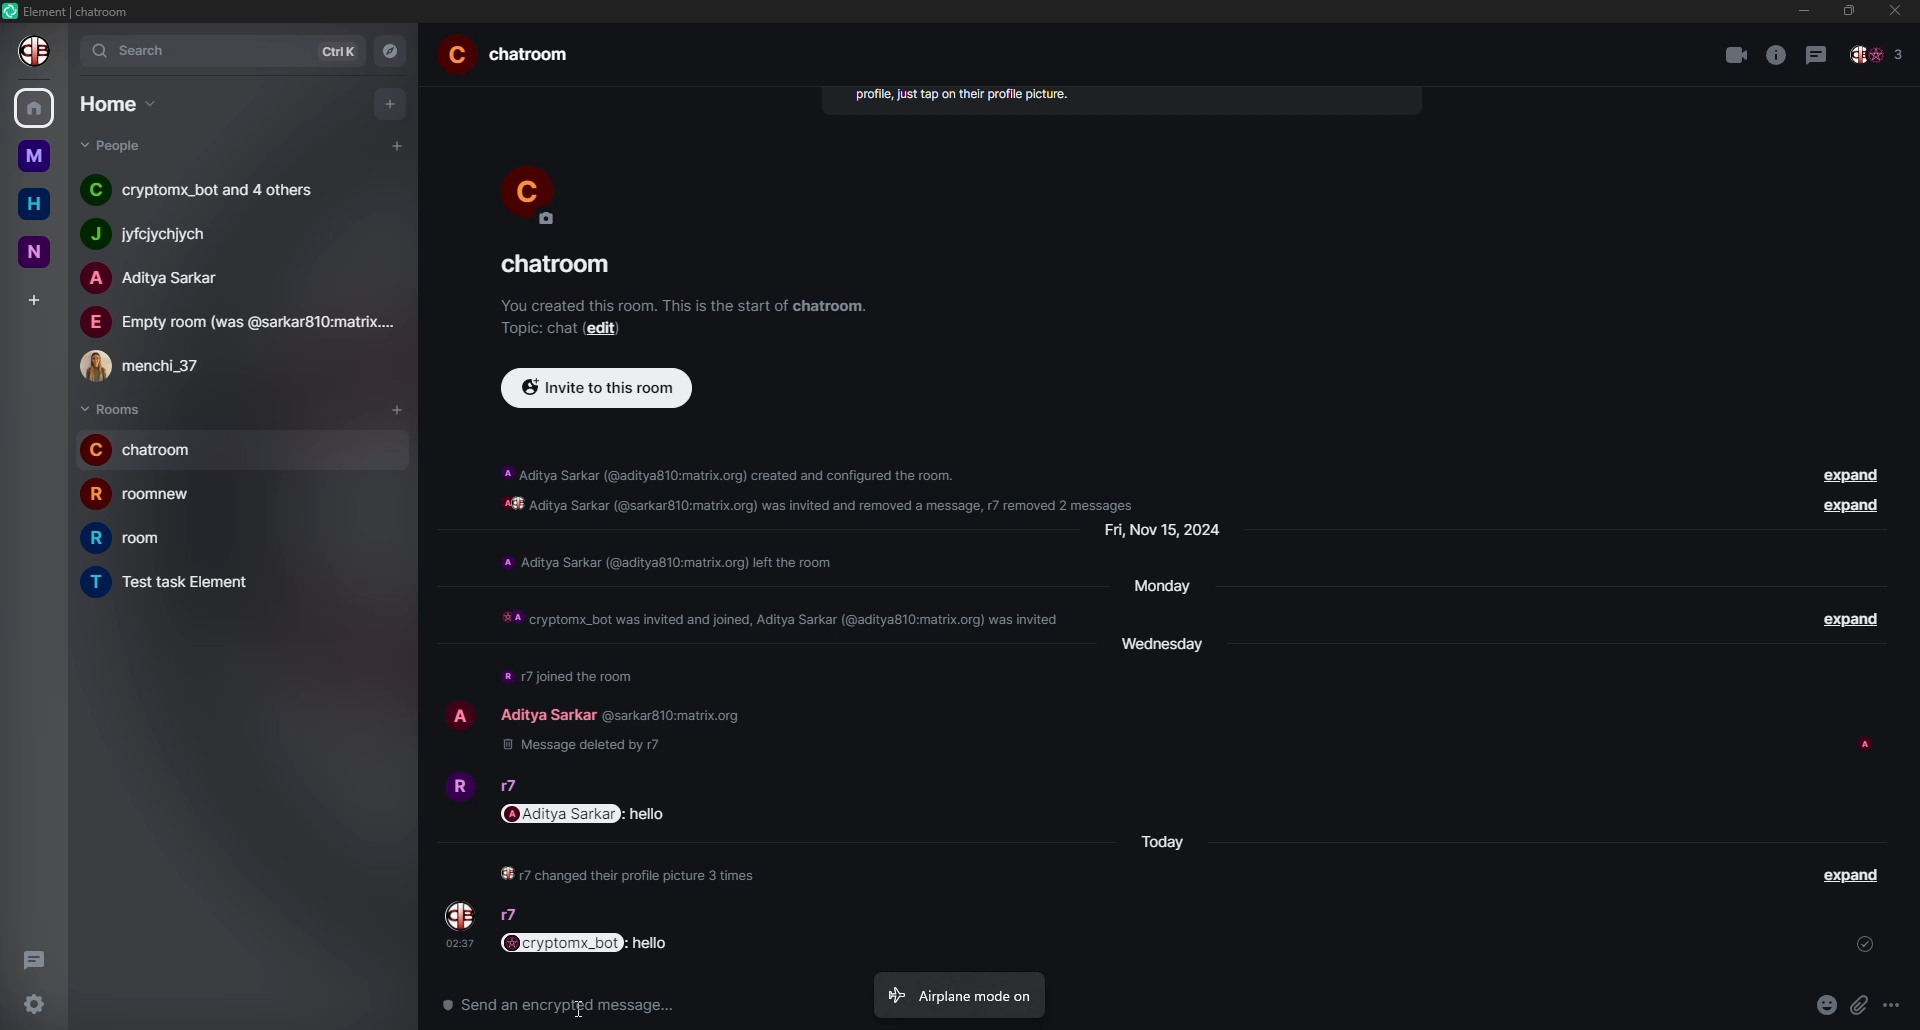  What do you see at coordinates (153, 367) in the screenshot?
I see `people` at bounding box center [153, 367].